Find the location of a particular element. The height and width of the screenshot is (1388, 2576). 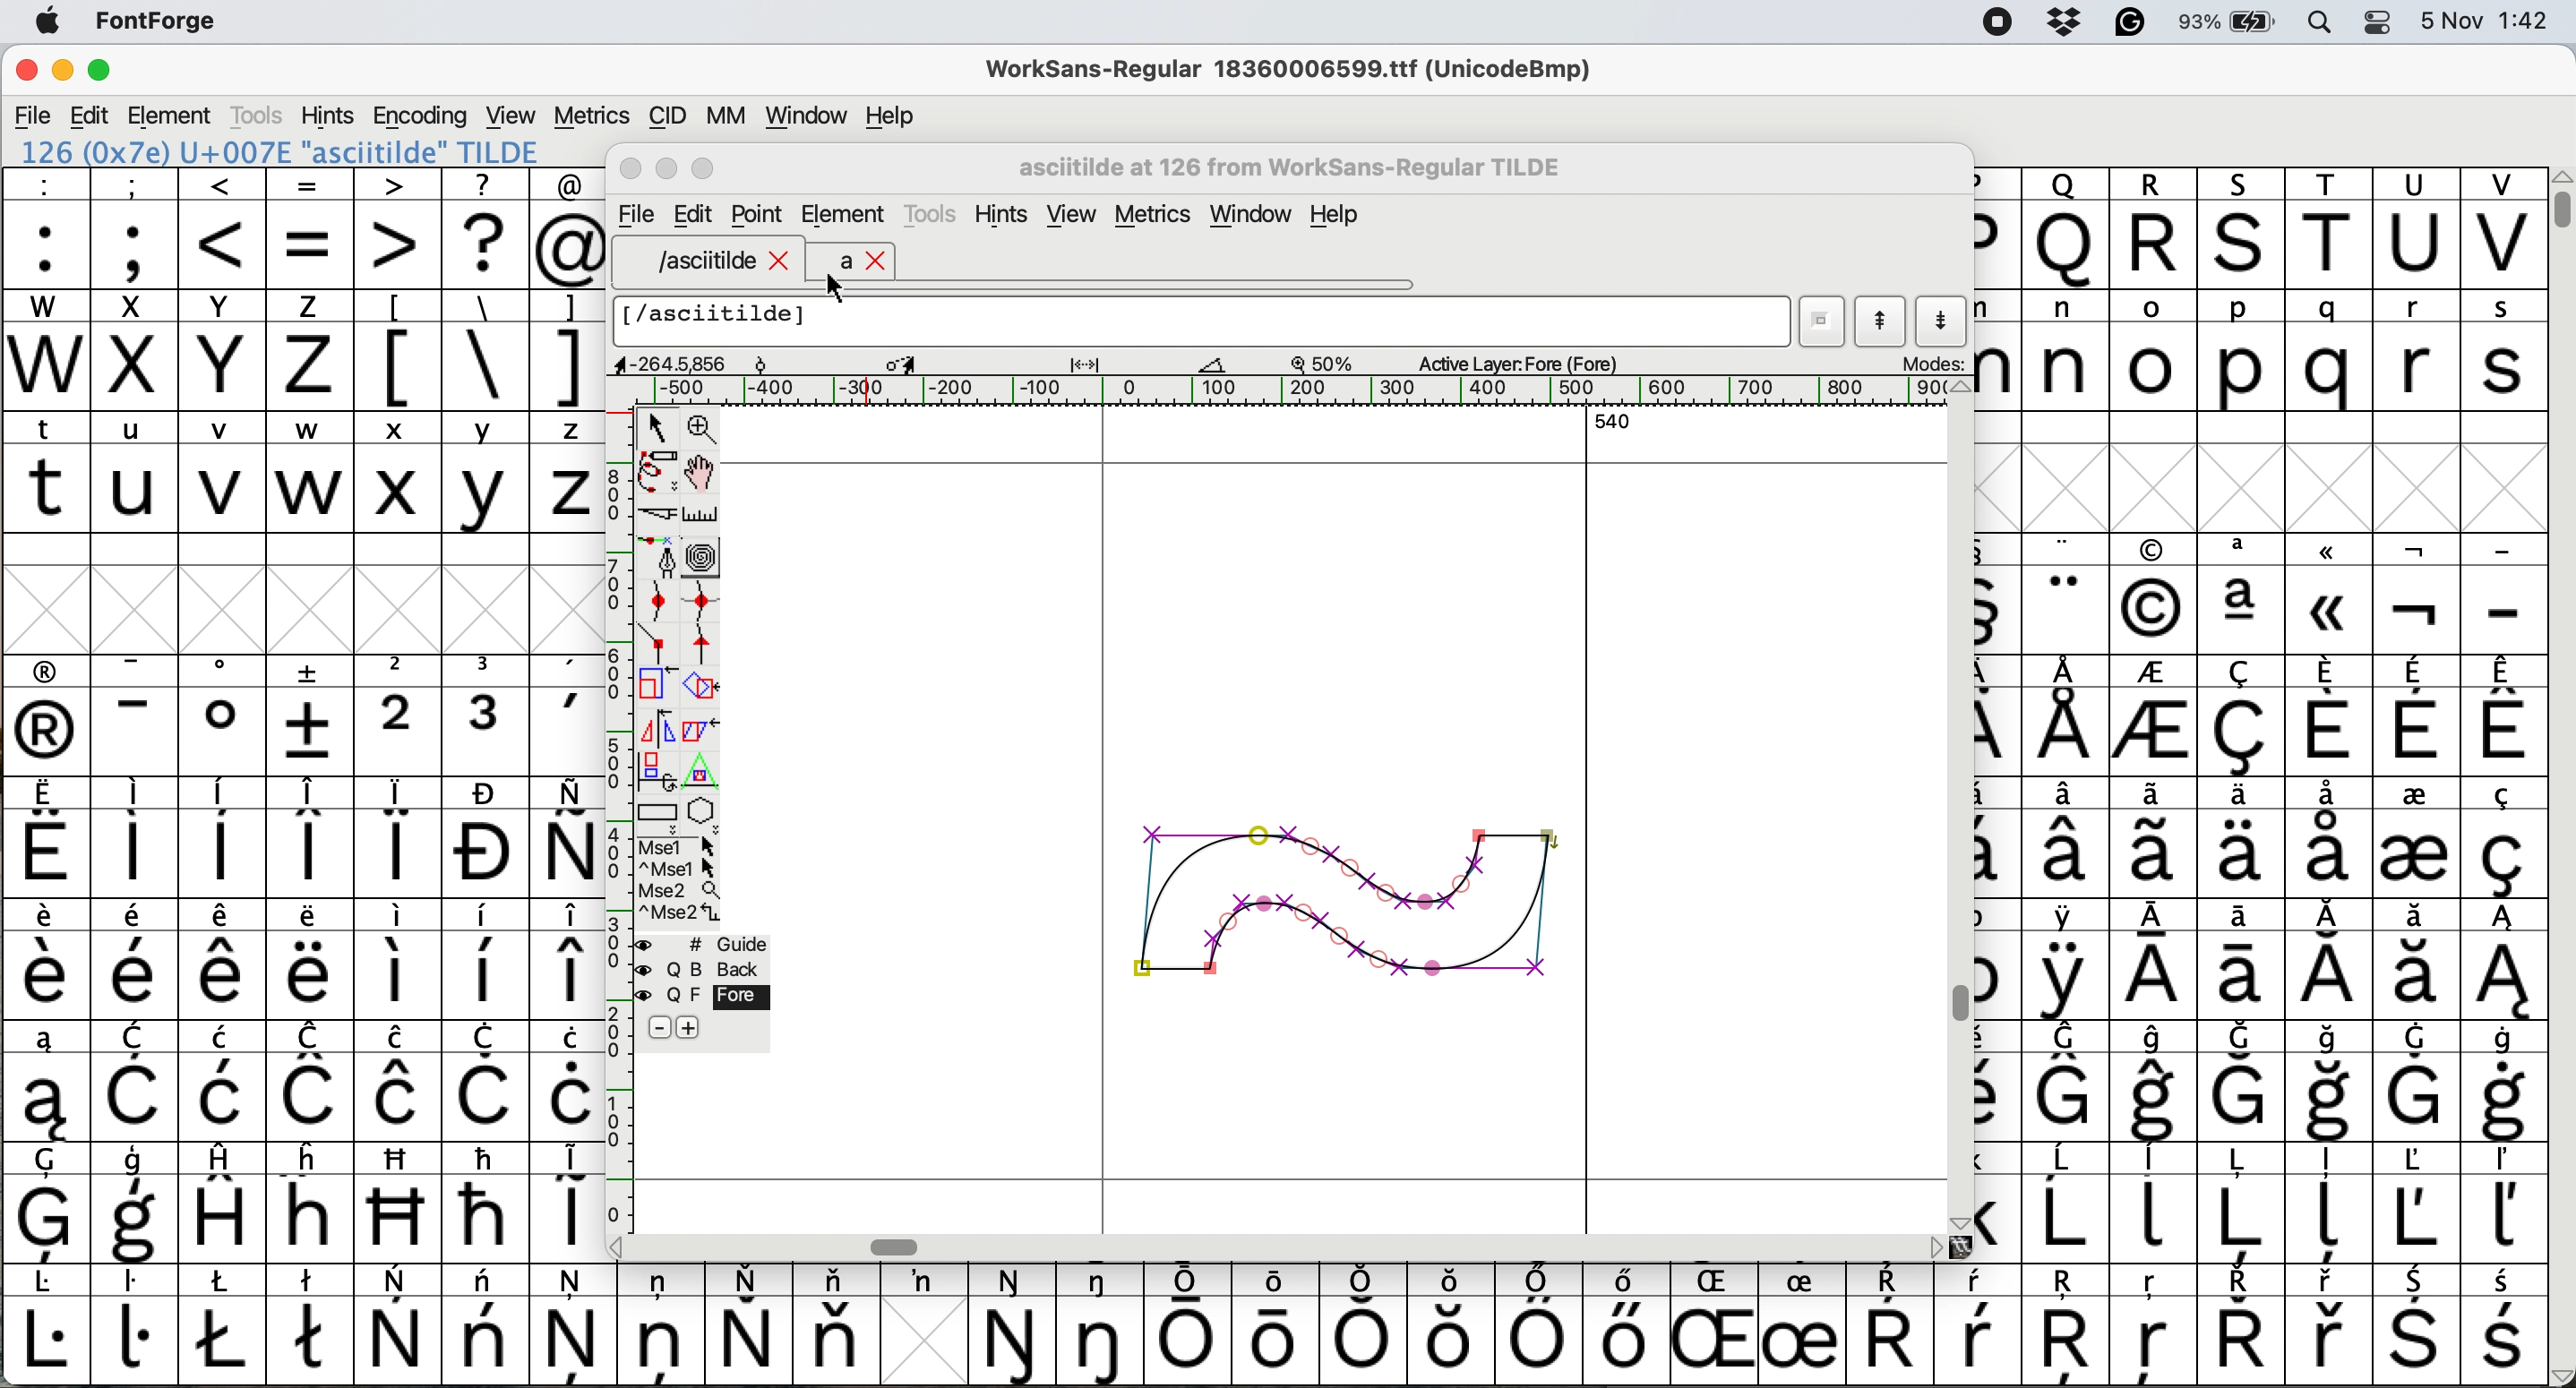

symbol is located at coordinates (1104, 1324).